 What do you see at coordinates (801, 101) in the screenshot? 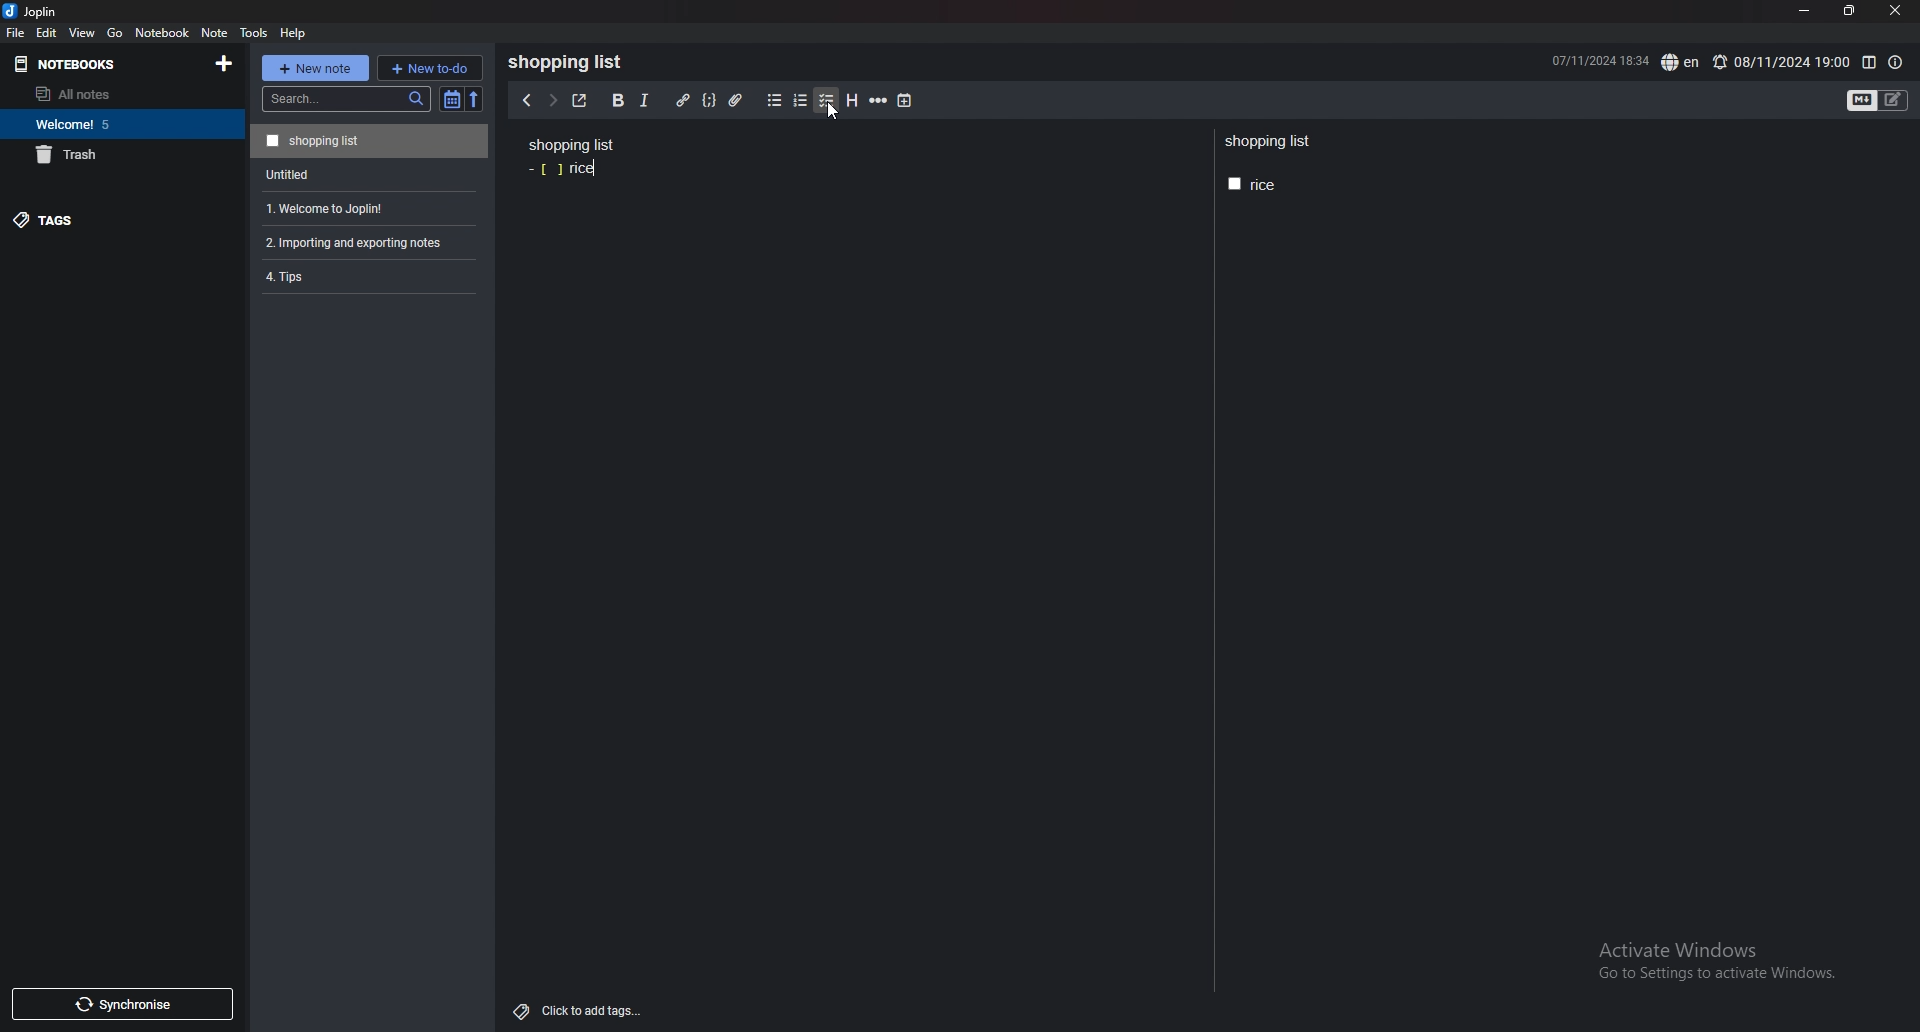
I see `numbered list` at bounding box center [801, 101].